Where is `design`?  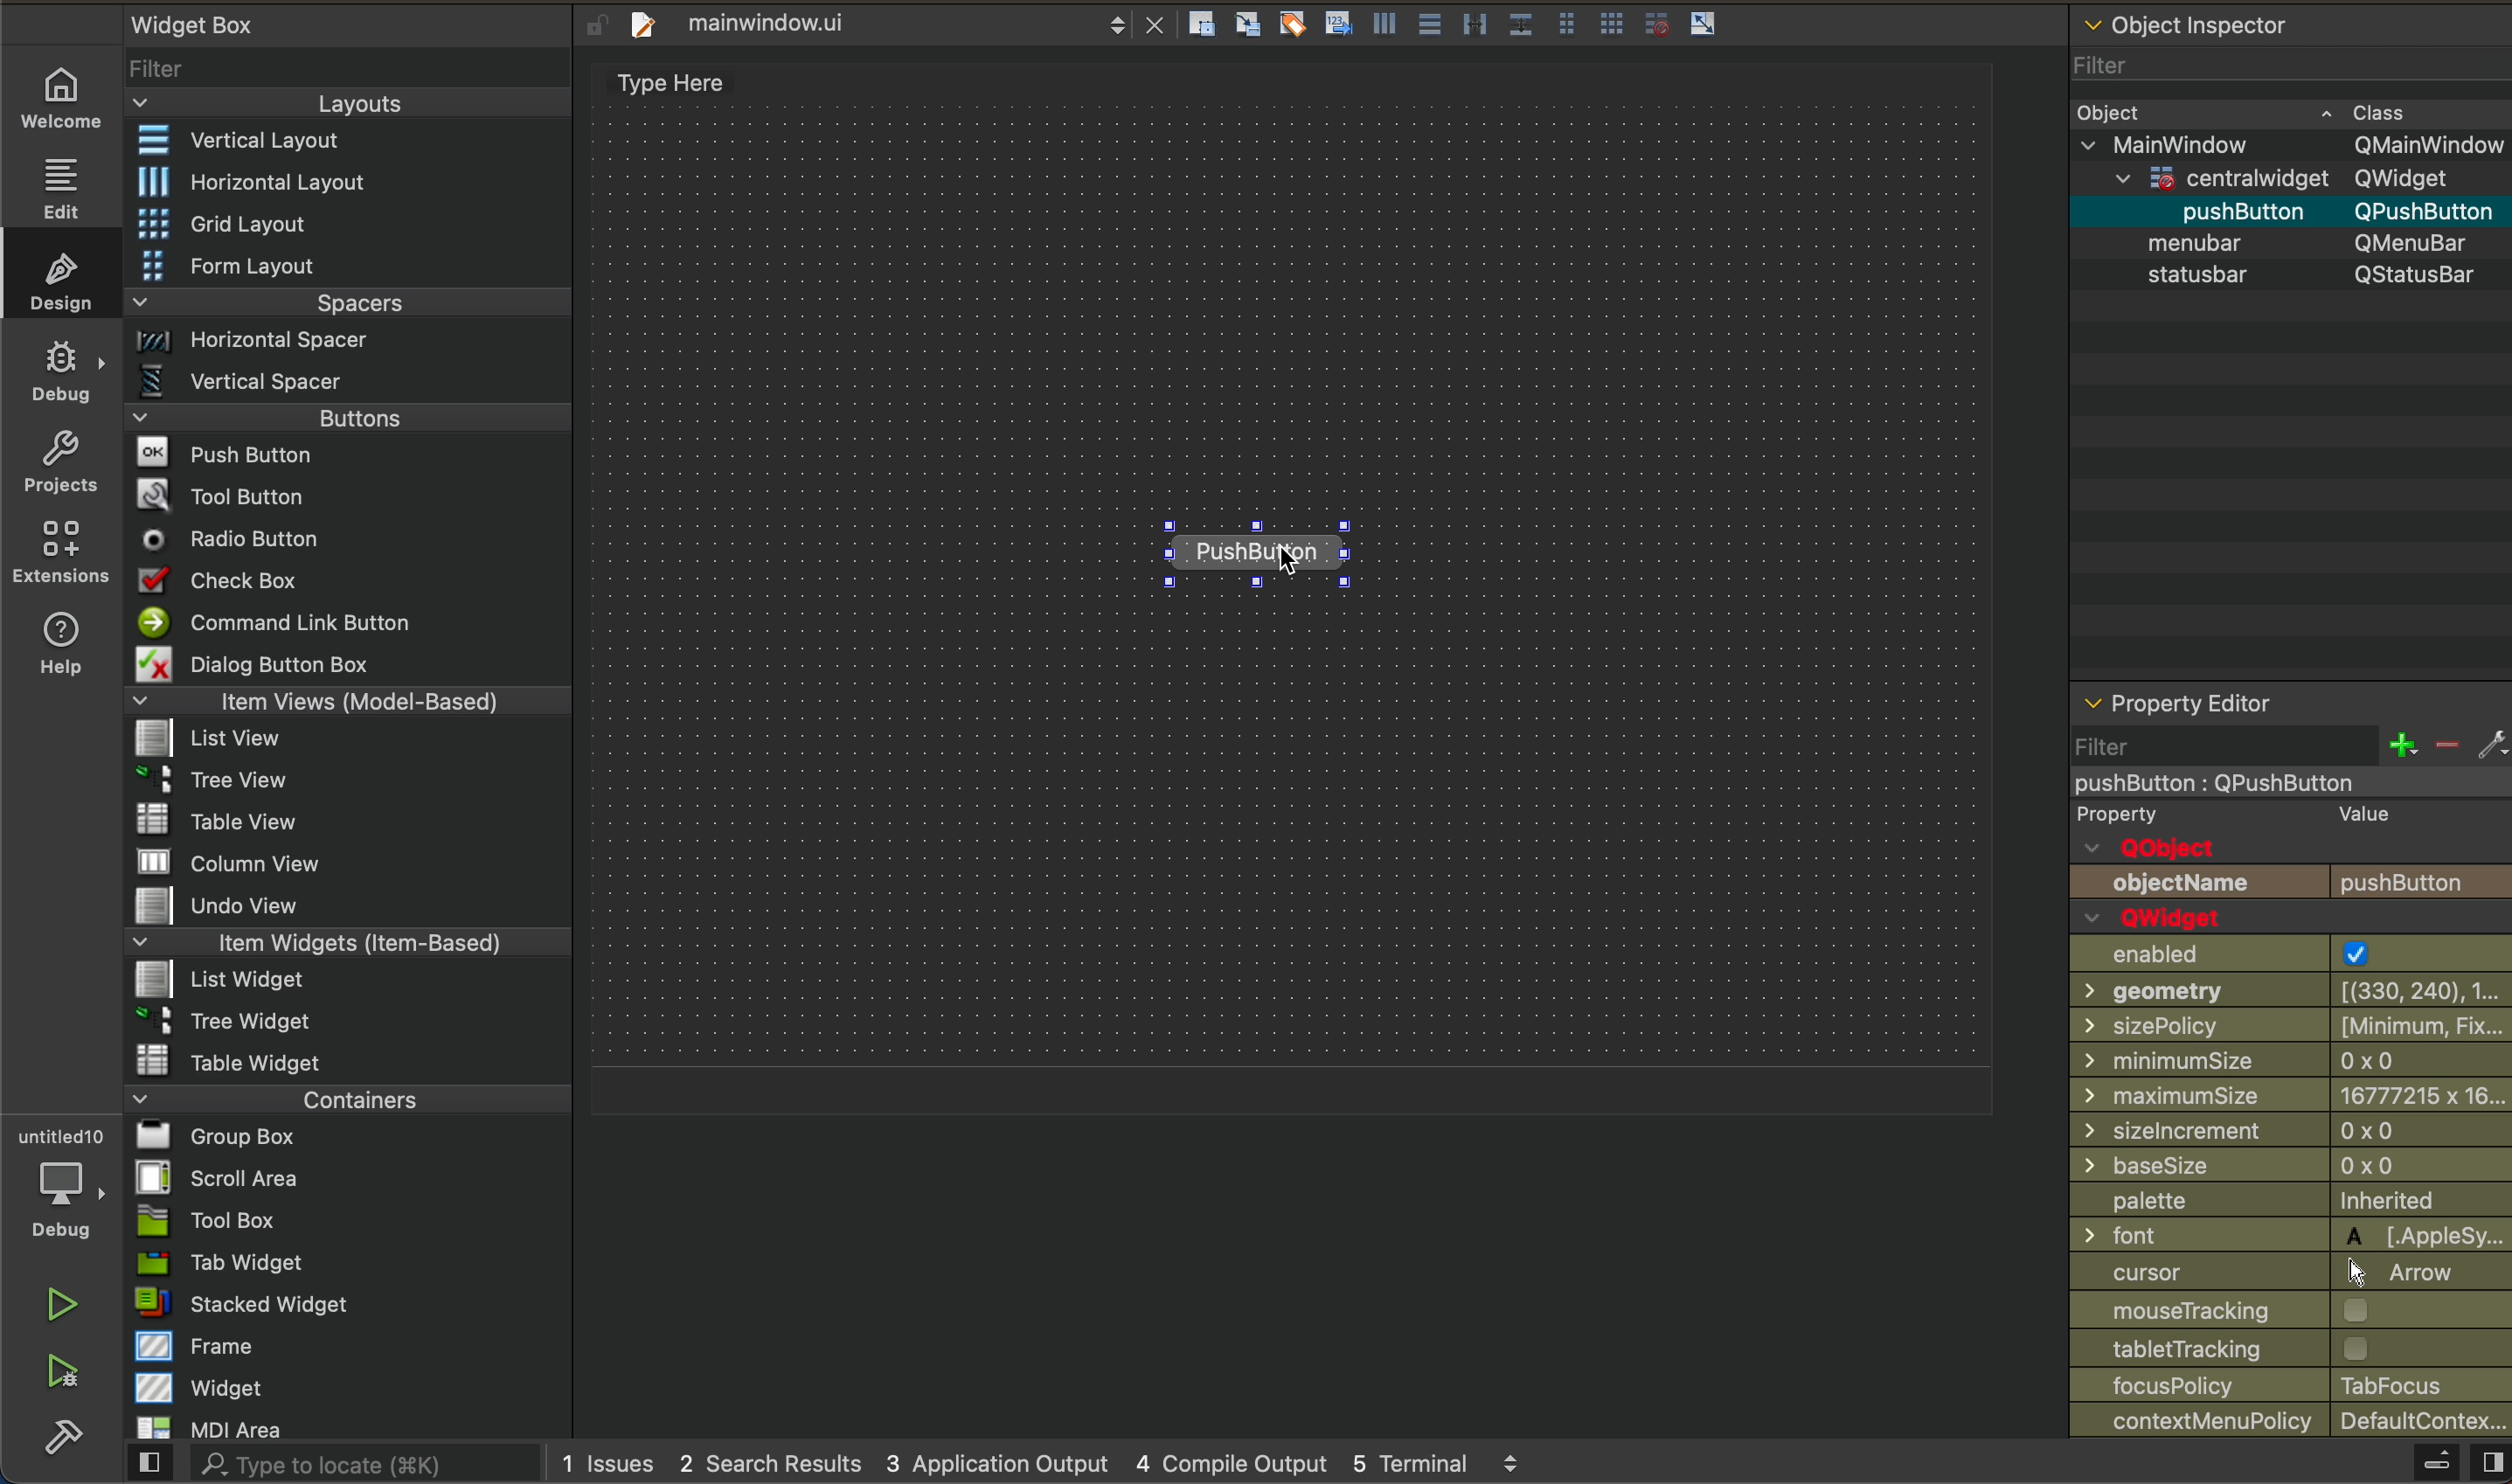 design is located at coordinates (59, 281).